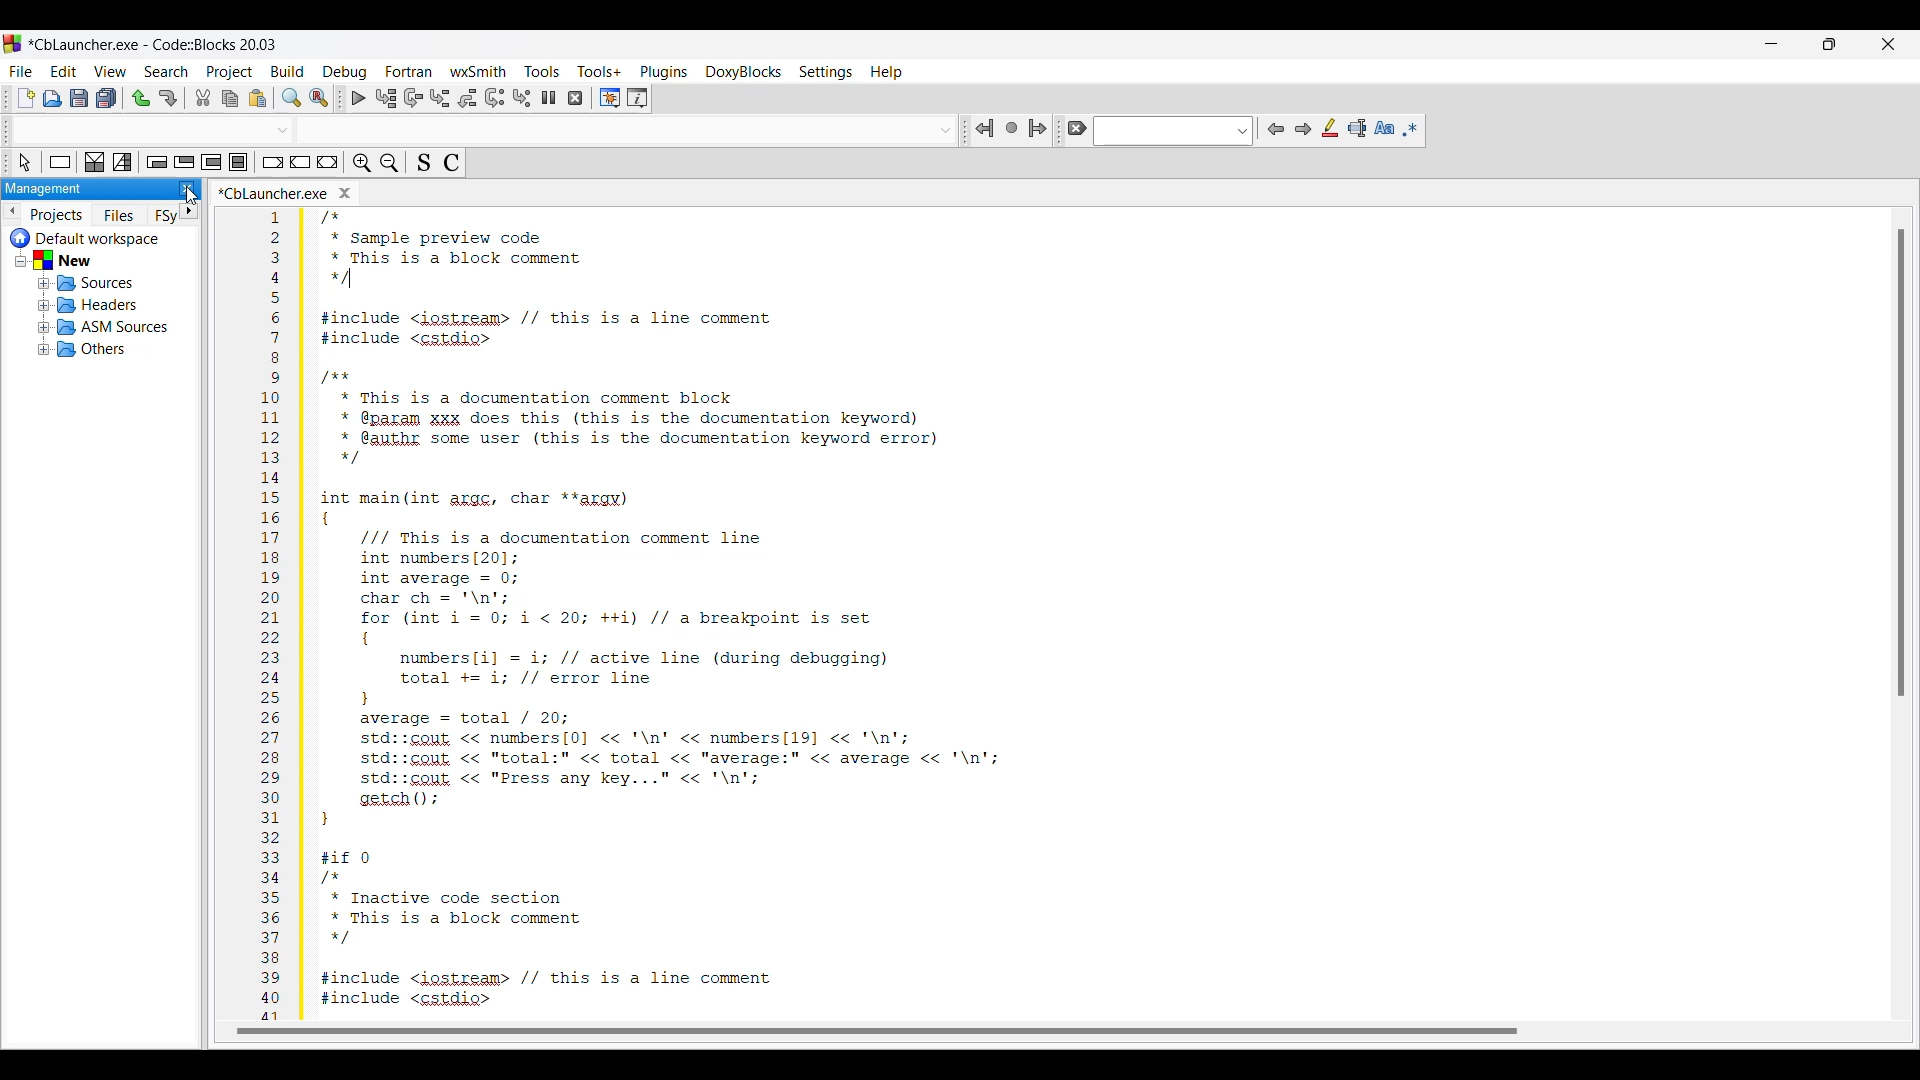  I want to click on Build menu, so click(288, 71).